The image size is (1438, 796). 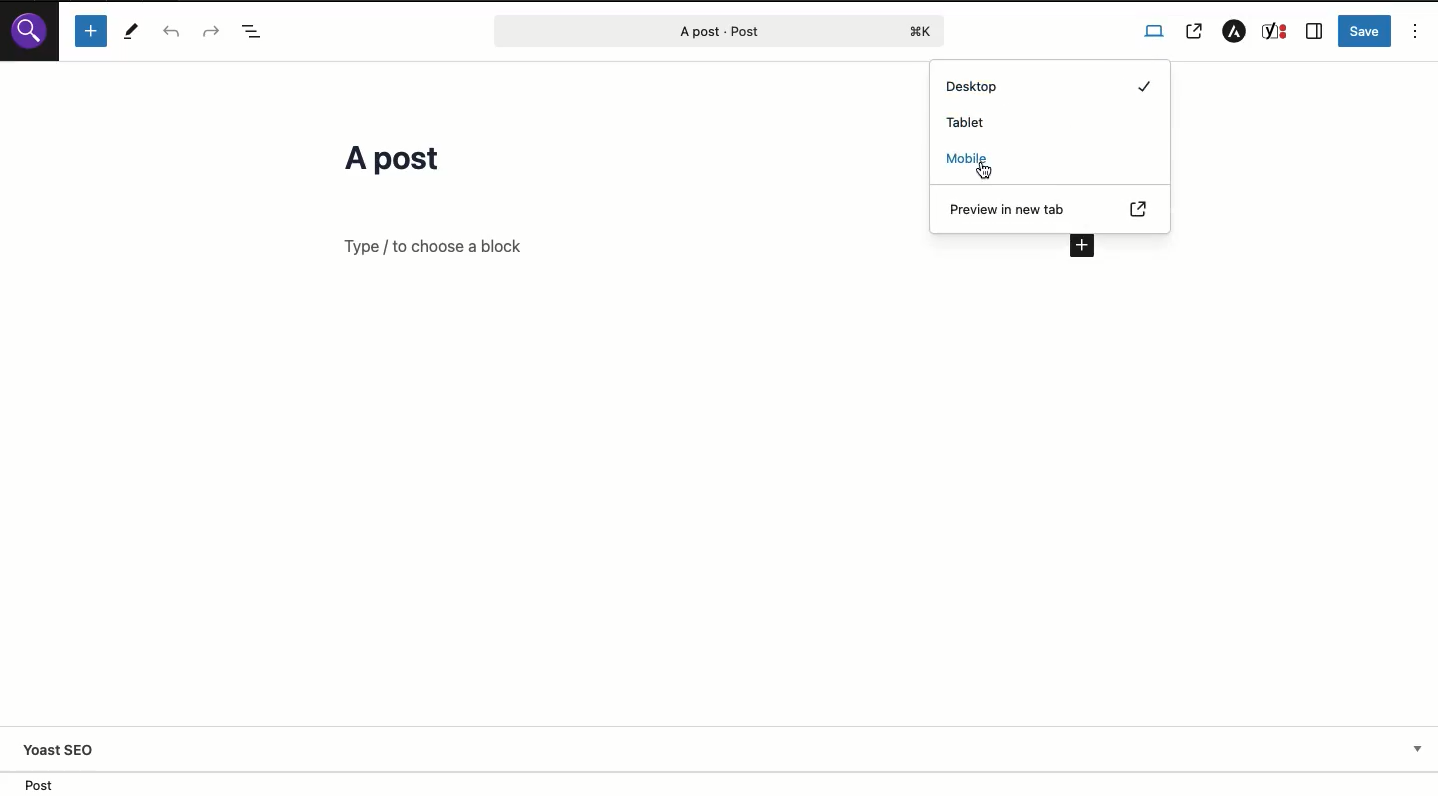 I want to click on Redo, so click(x=211, y=30).